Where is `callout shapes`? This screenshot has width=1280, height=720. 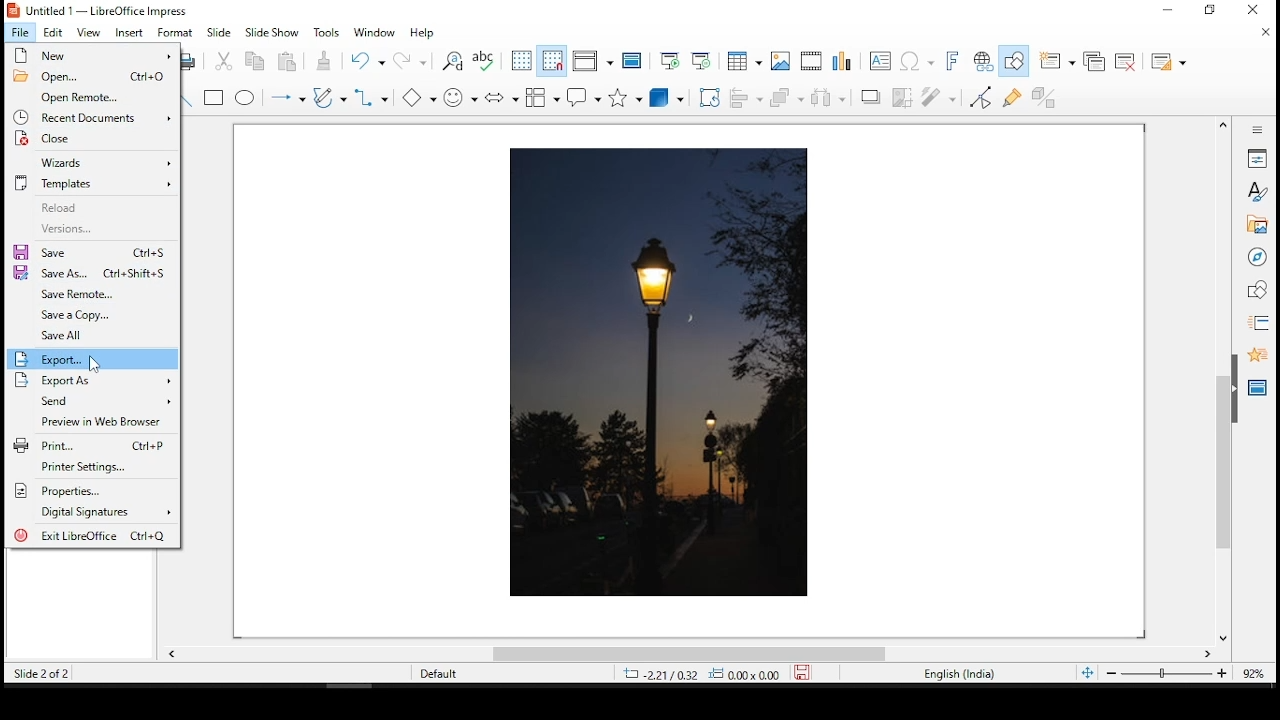
callout shapes is located at coordinates (583, 97).